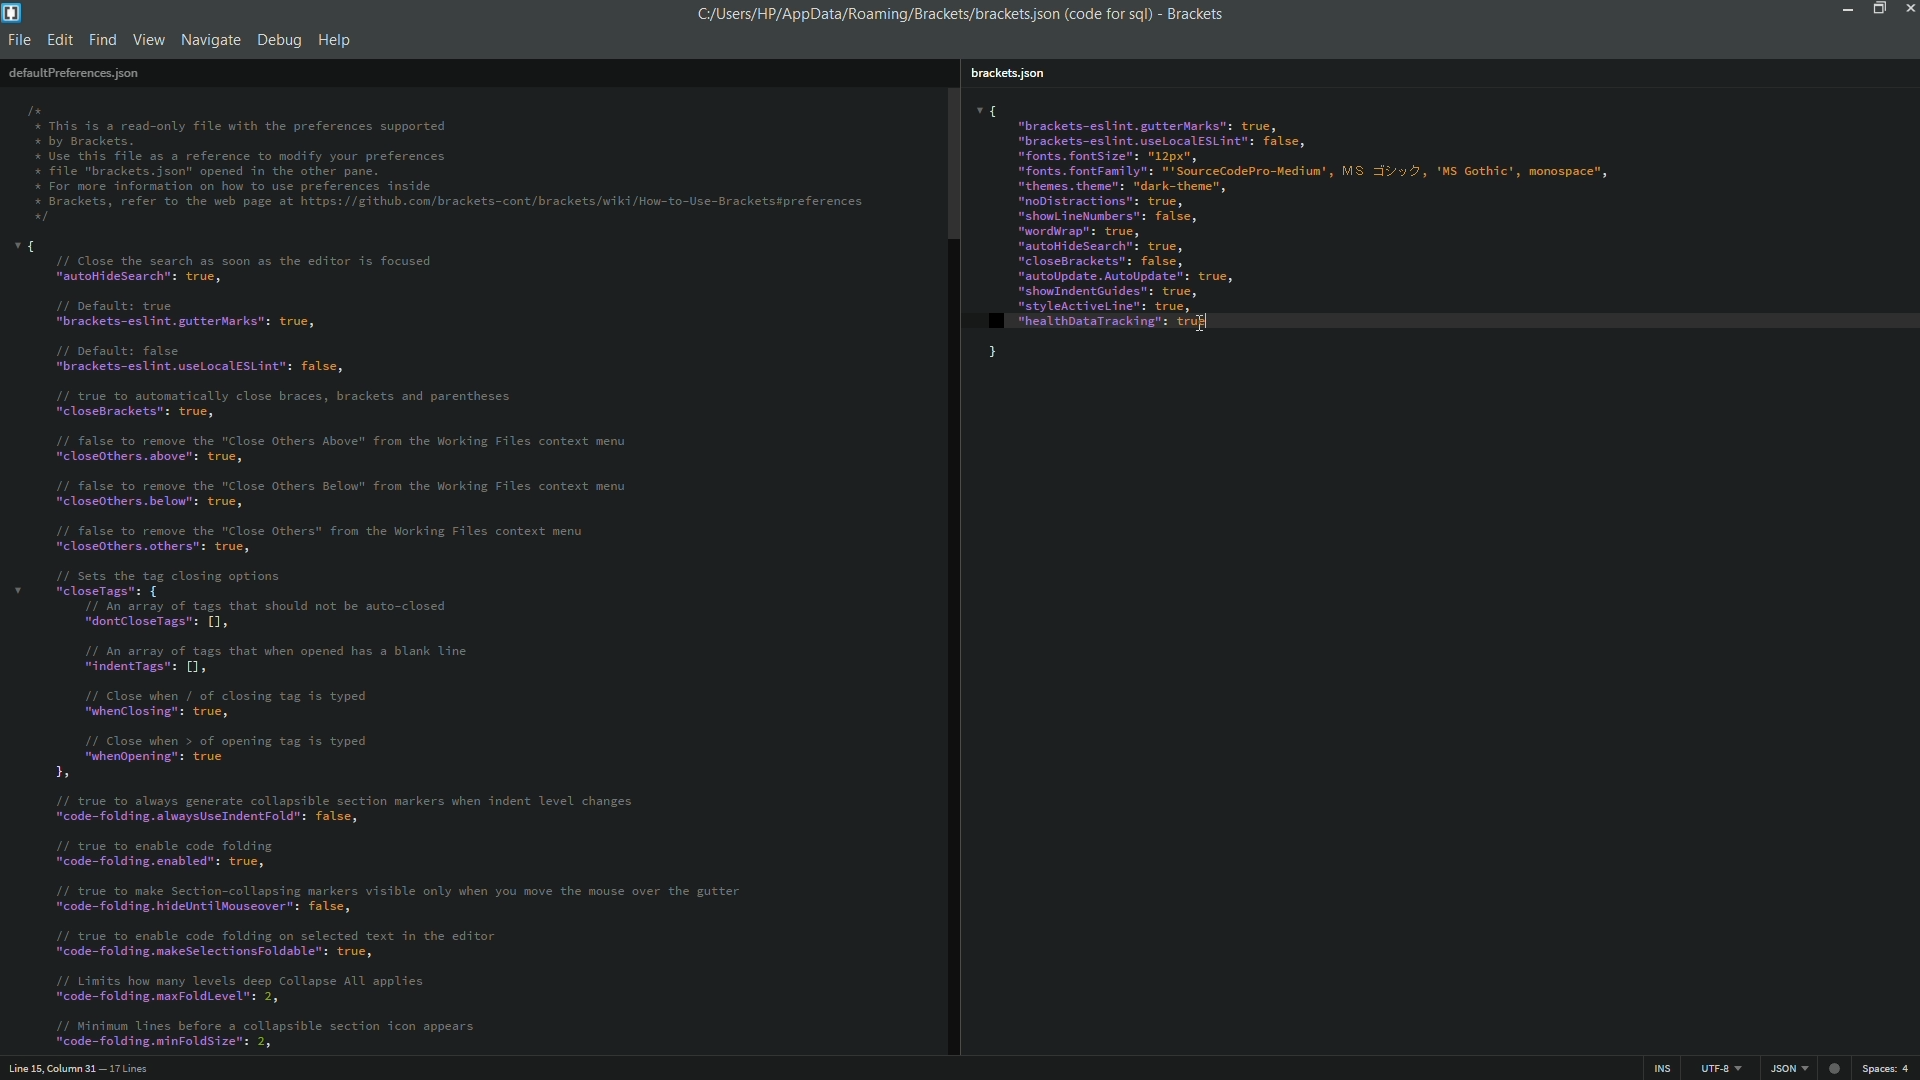  Describe the element at coordinates (1300, 234) in the screenshot. I see `Setting options` at that location.